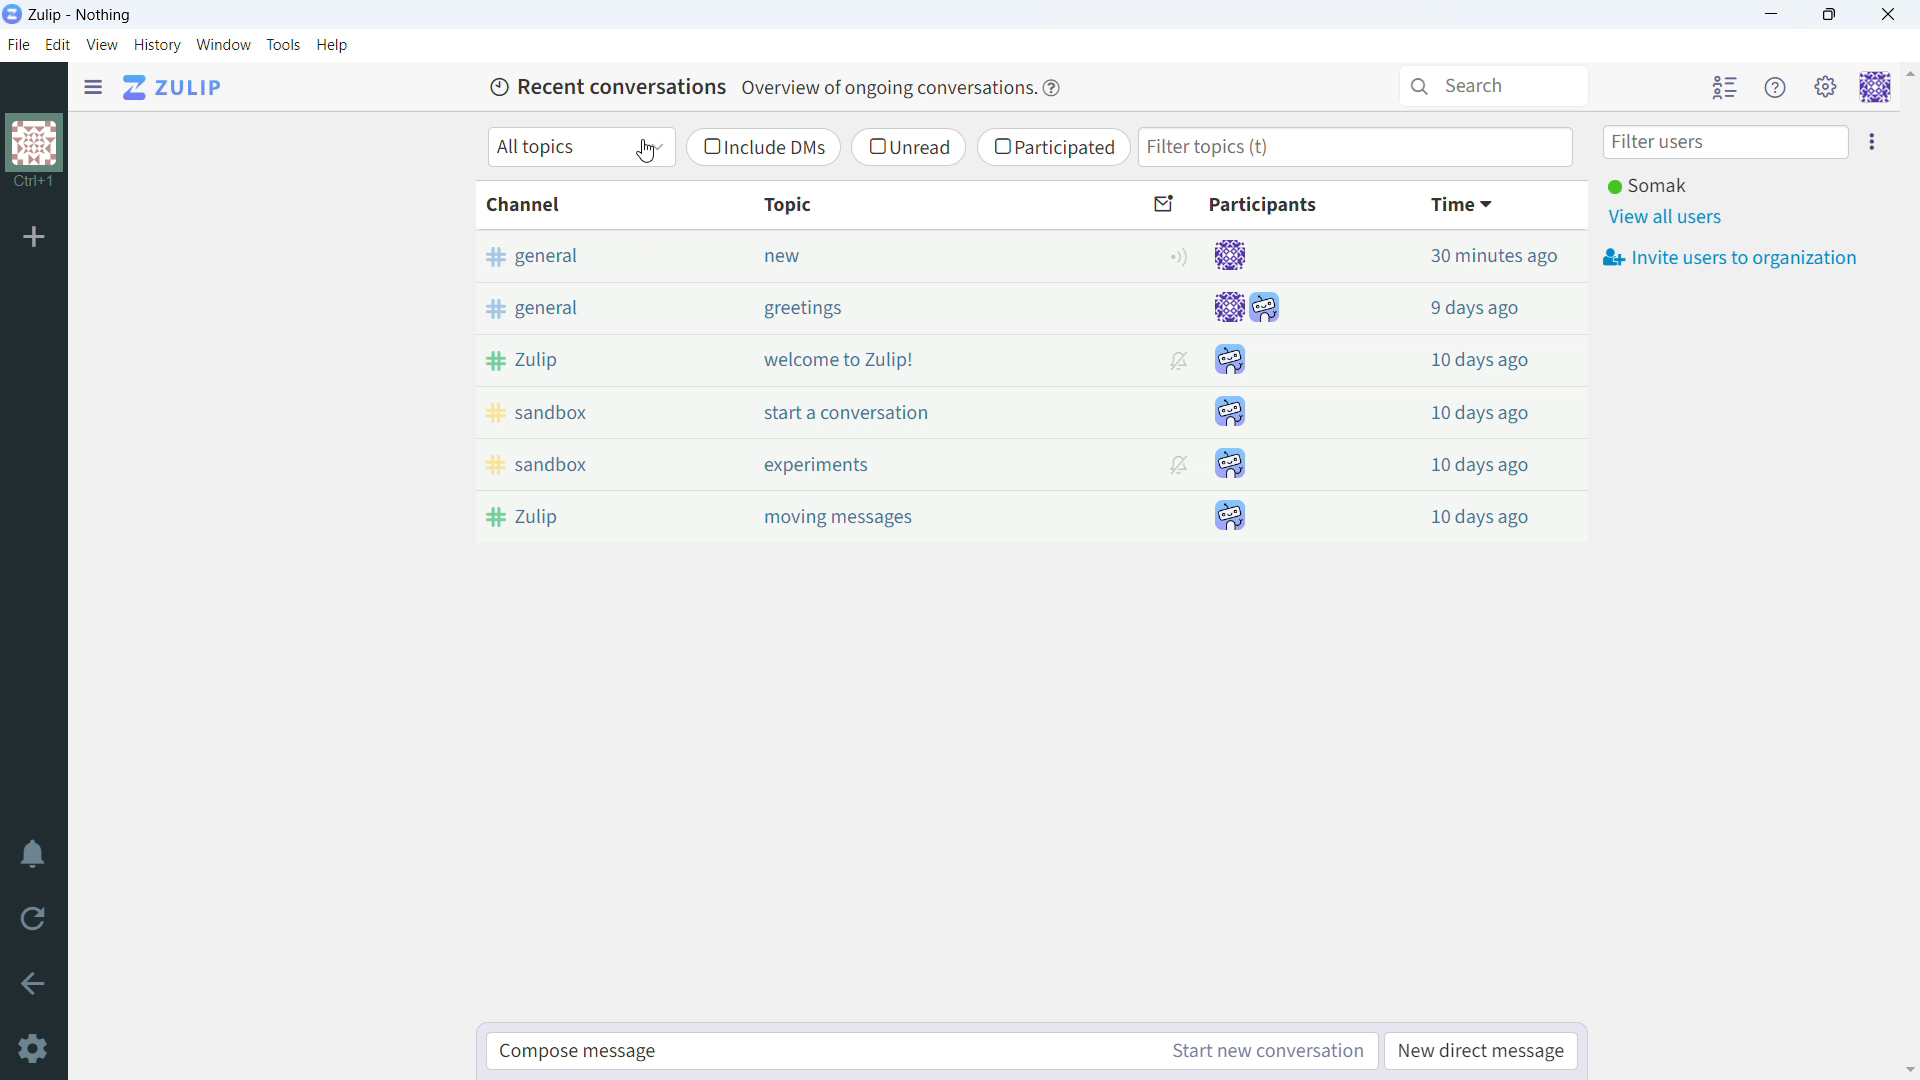  Describe the element at coordinates (1647, 185) in the screenshot. I see `active user` at that location.